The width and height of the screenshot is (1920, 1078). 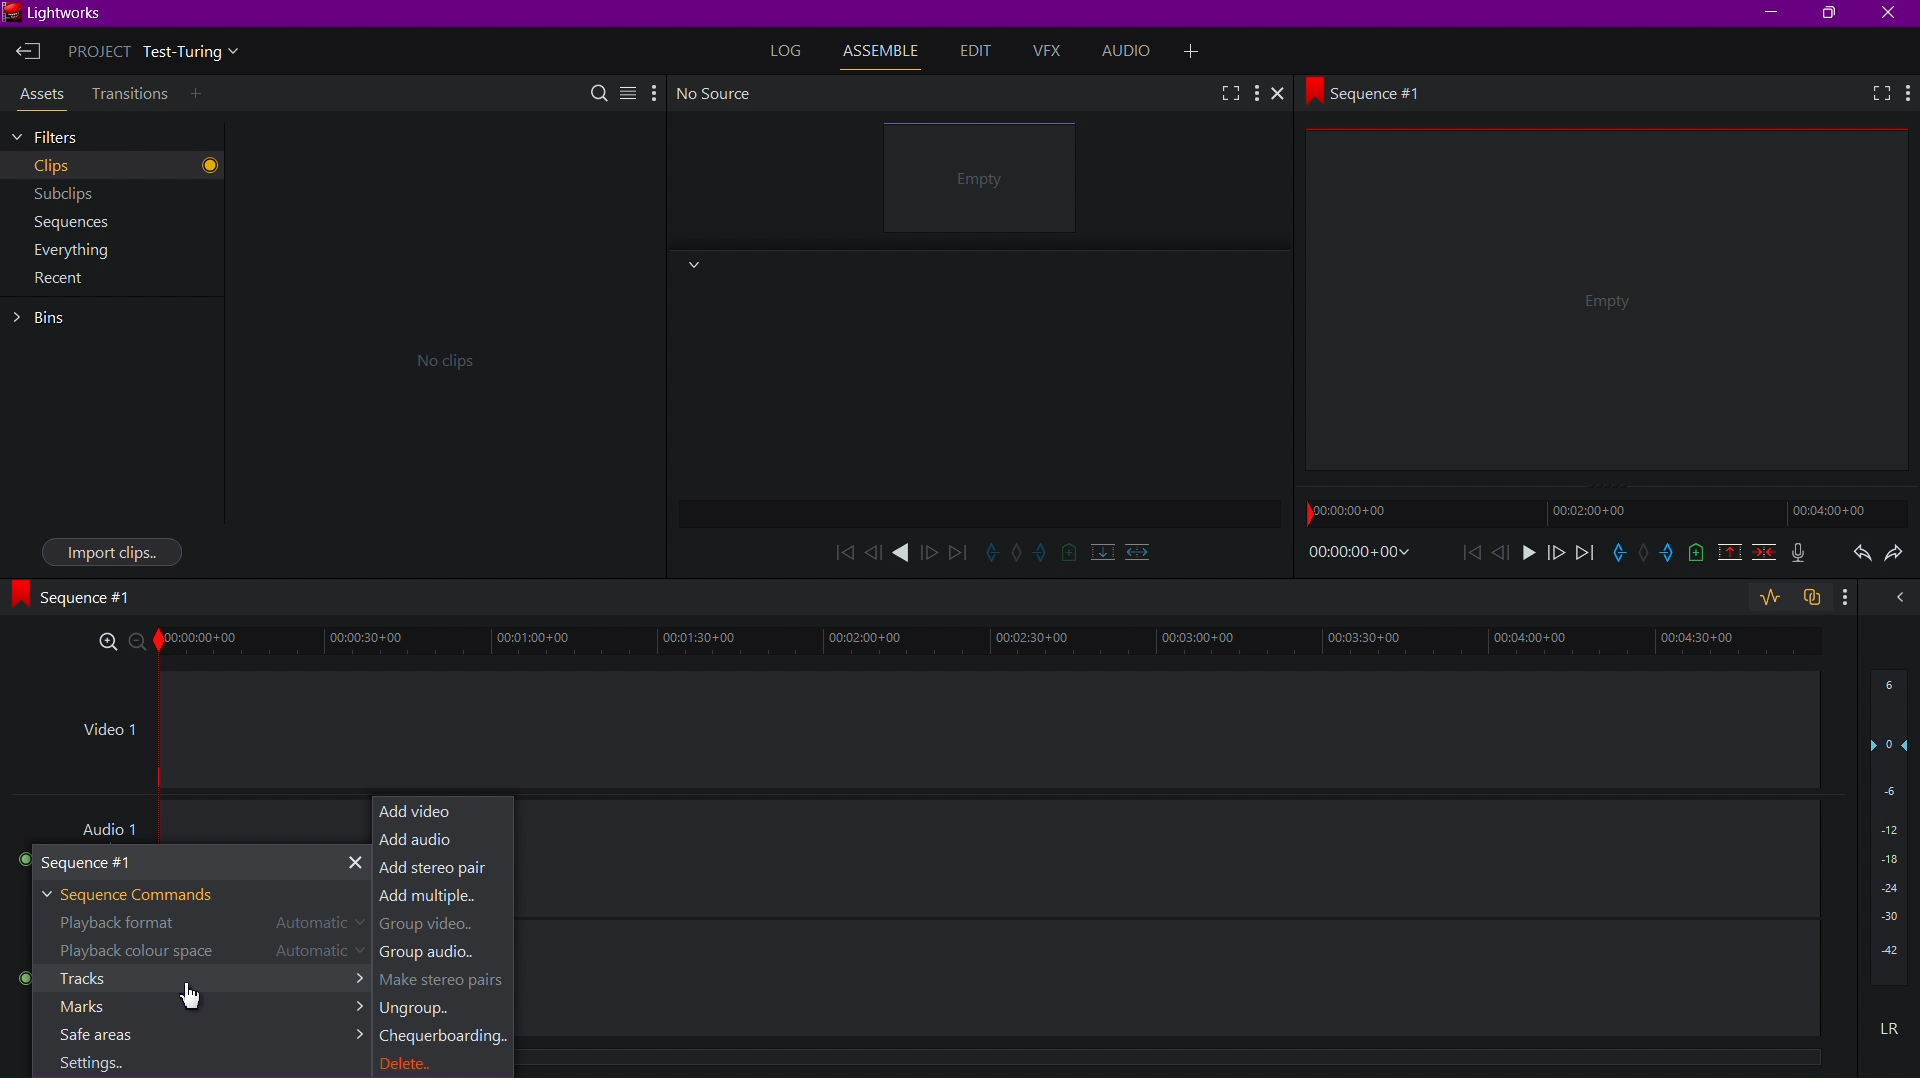 What do you see at coordinates (1018, 554) in the screenshot?
I see `roll edit` at bounding box center [1018, 554].